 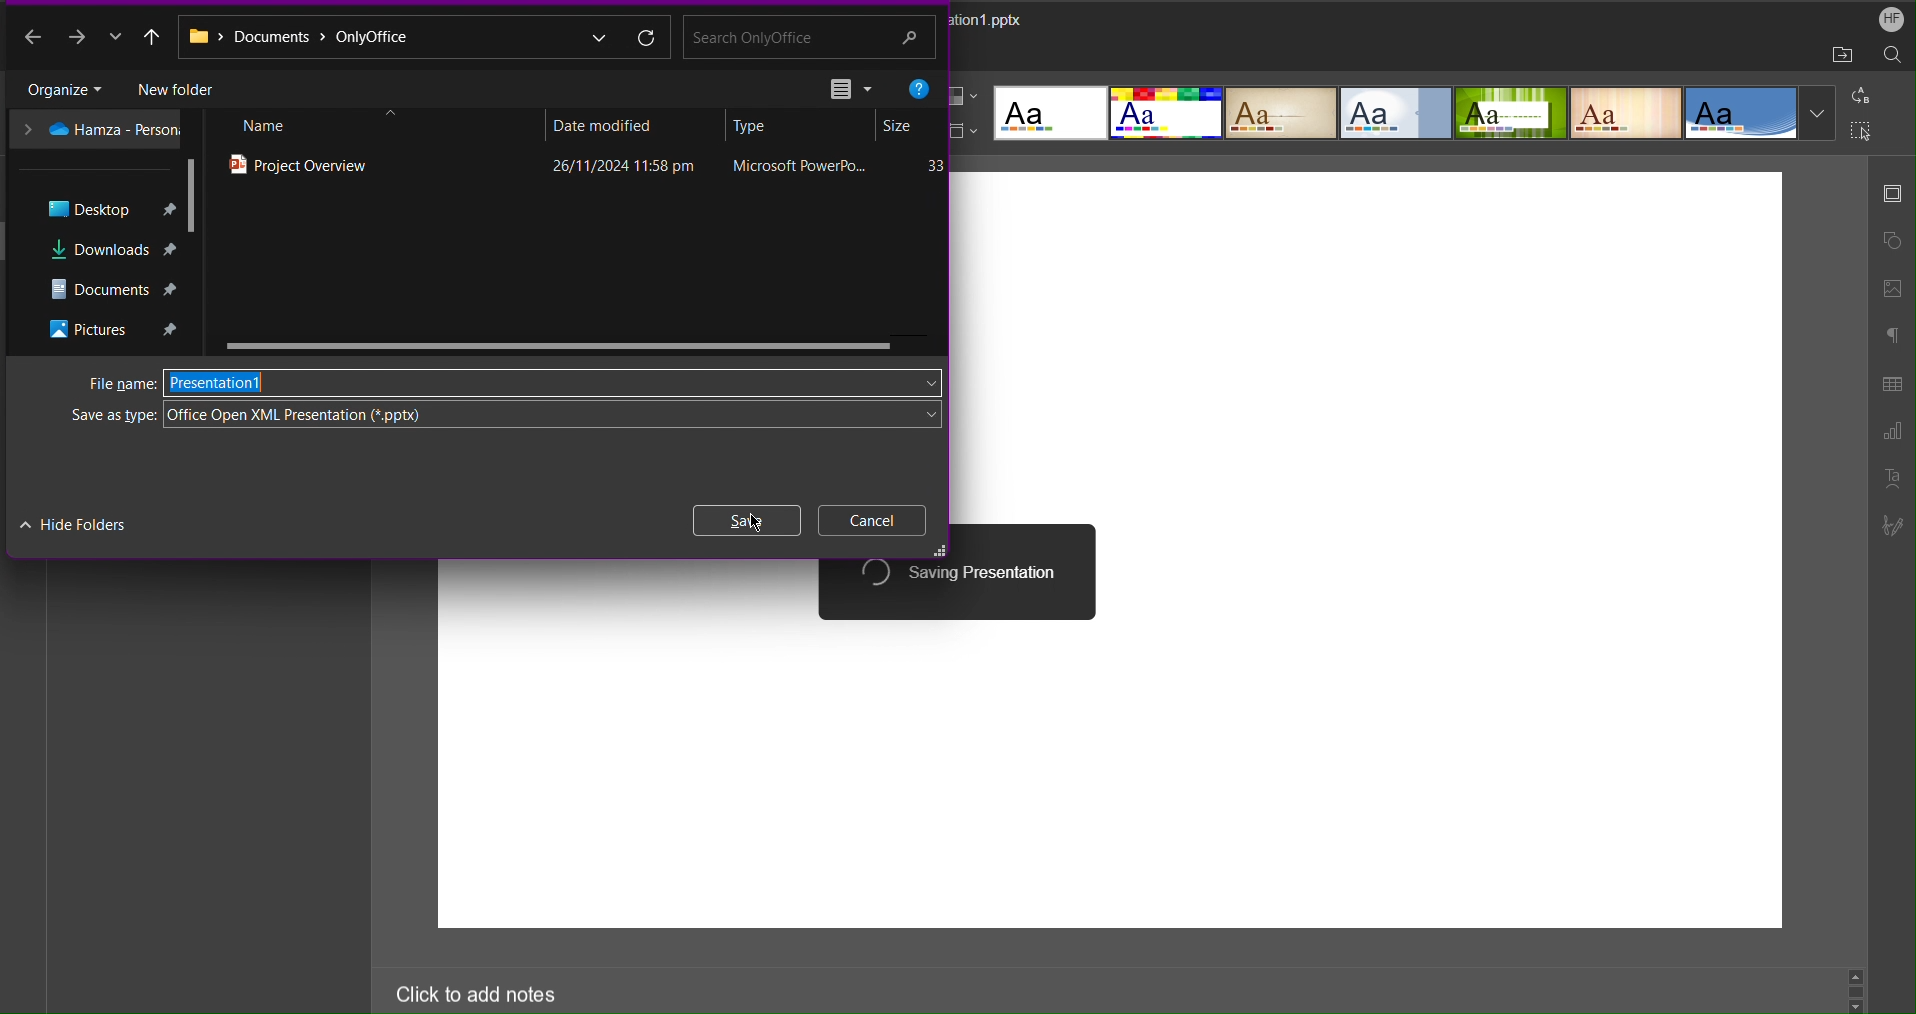 I want to click on Pictures, so click(x=110, y=327).